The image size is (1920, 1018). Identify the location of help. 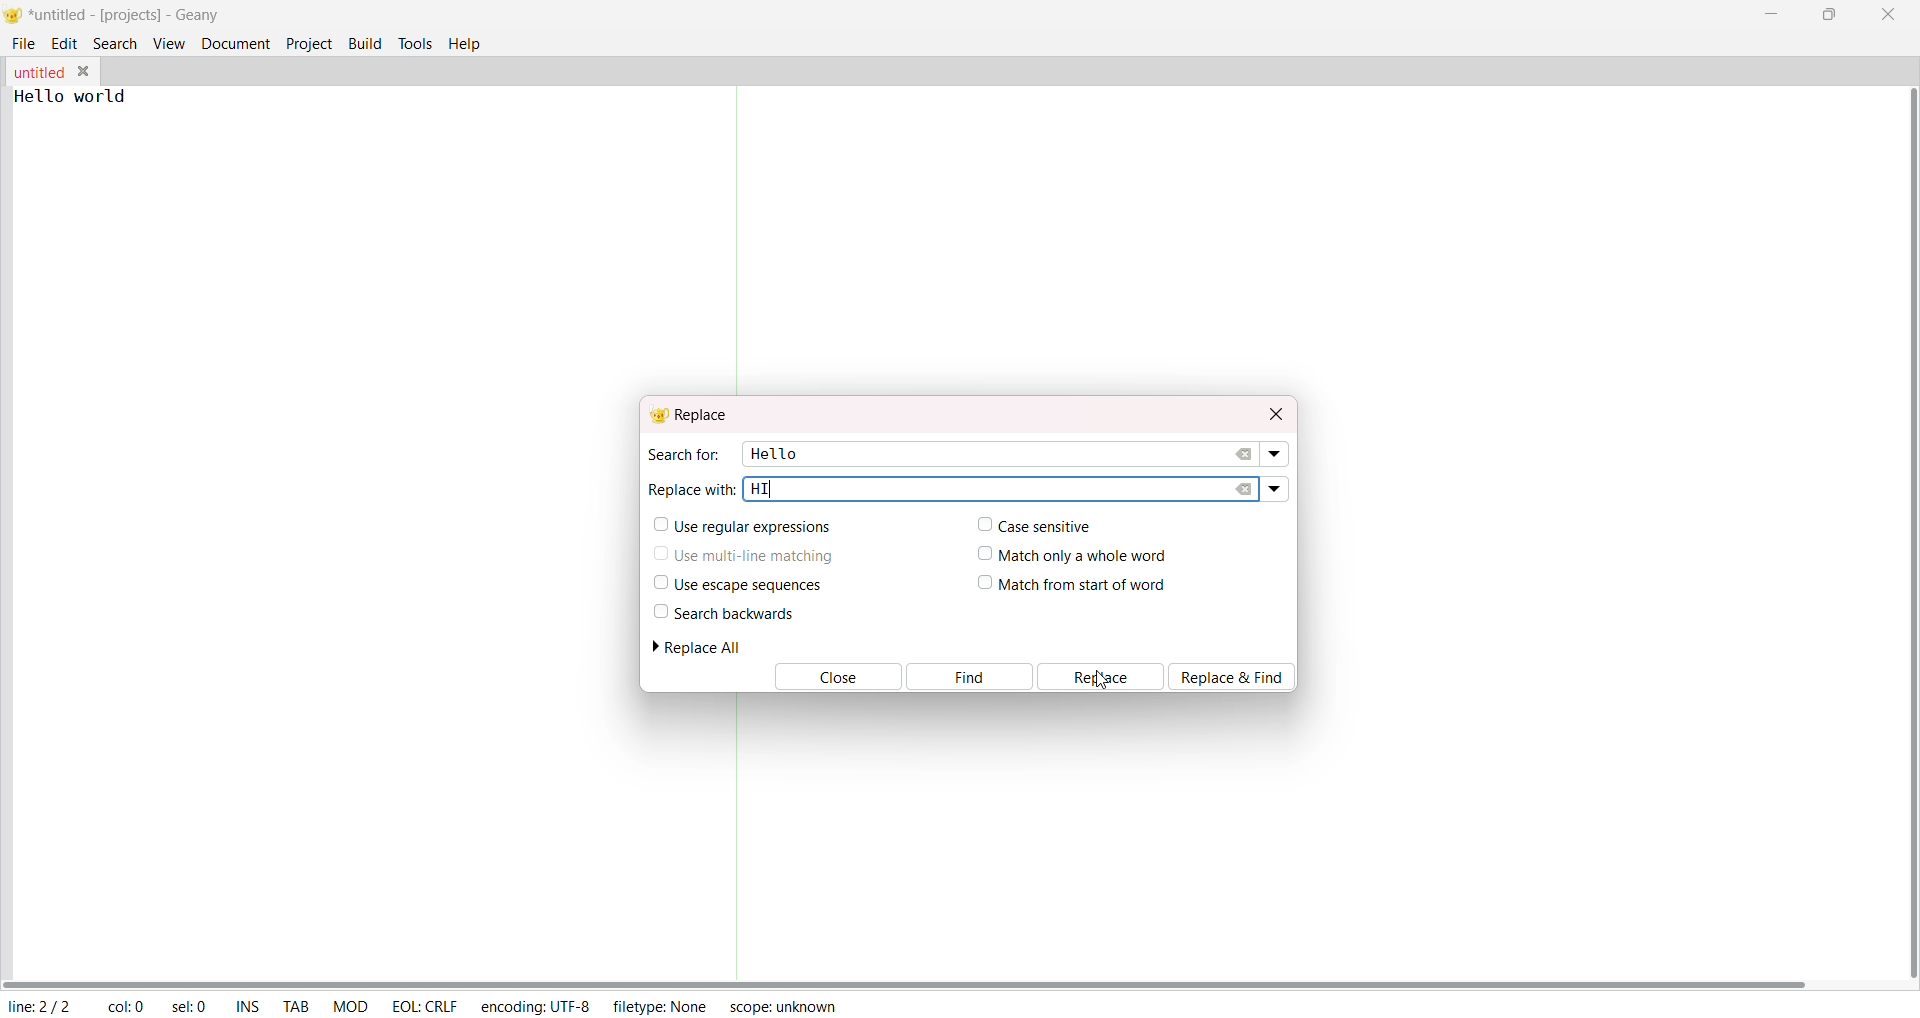
(470, 42).